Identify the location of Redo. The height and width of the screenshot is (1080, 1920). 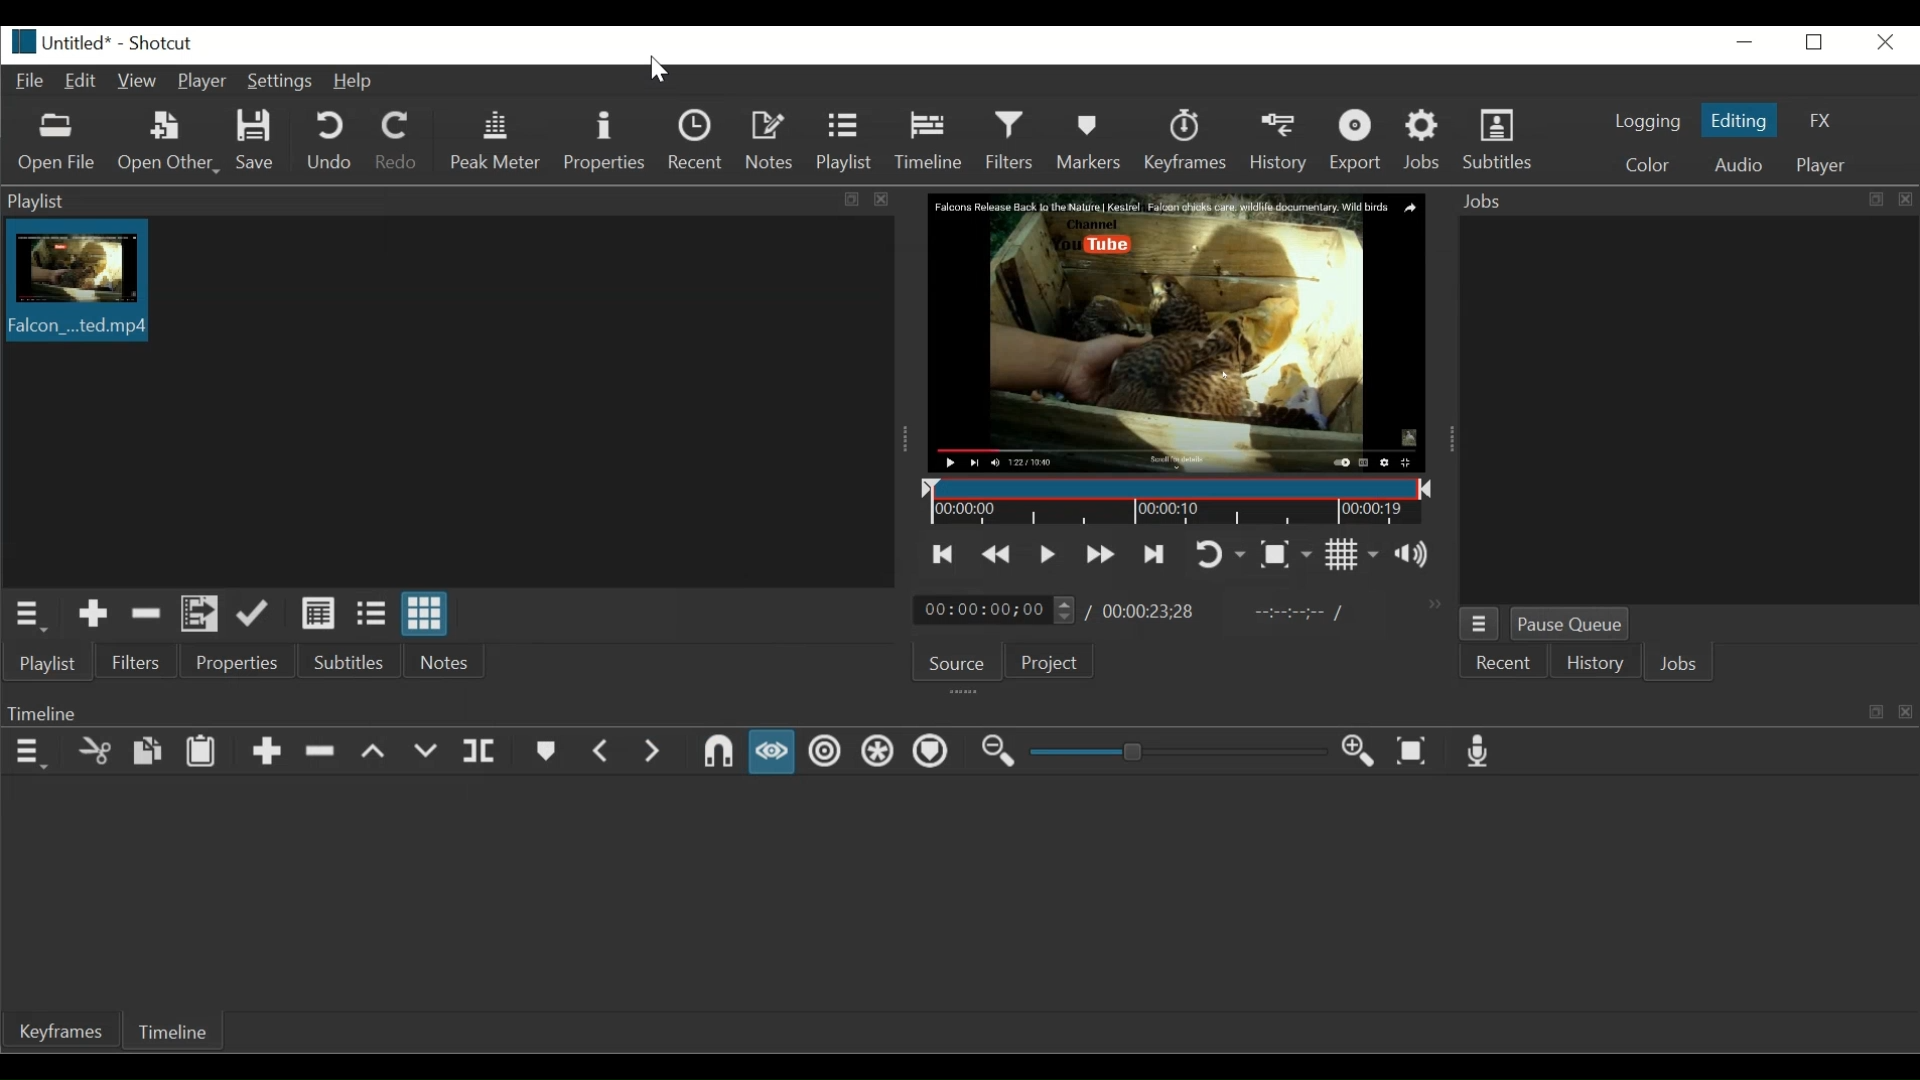
(397, 140).